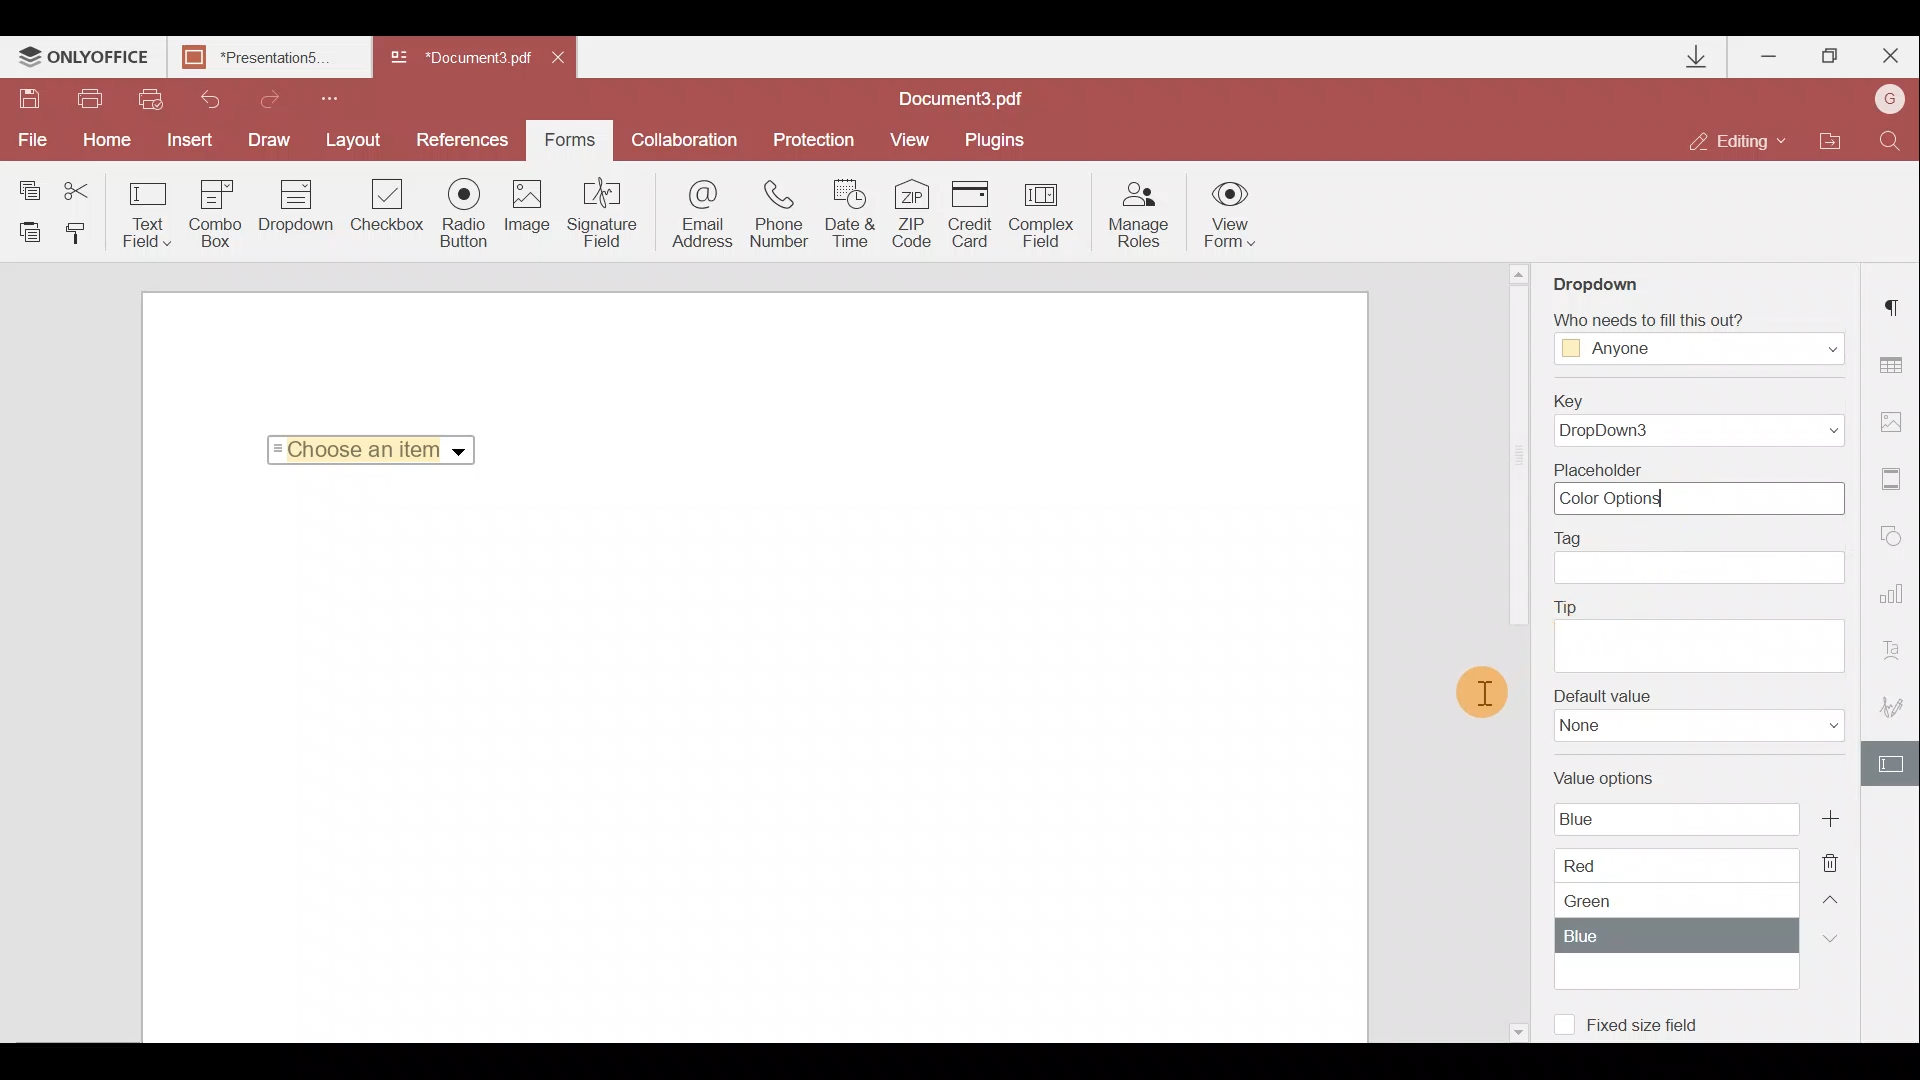 This screenshot has height=1080, width=1920. Describe the element at coordinates (274, 140) in the screenshot. I see `Draw` at that location.